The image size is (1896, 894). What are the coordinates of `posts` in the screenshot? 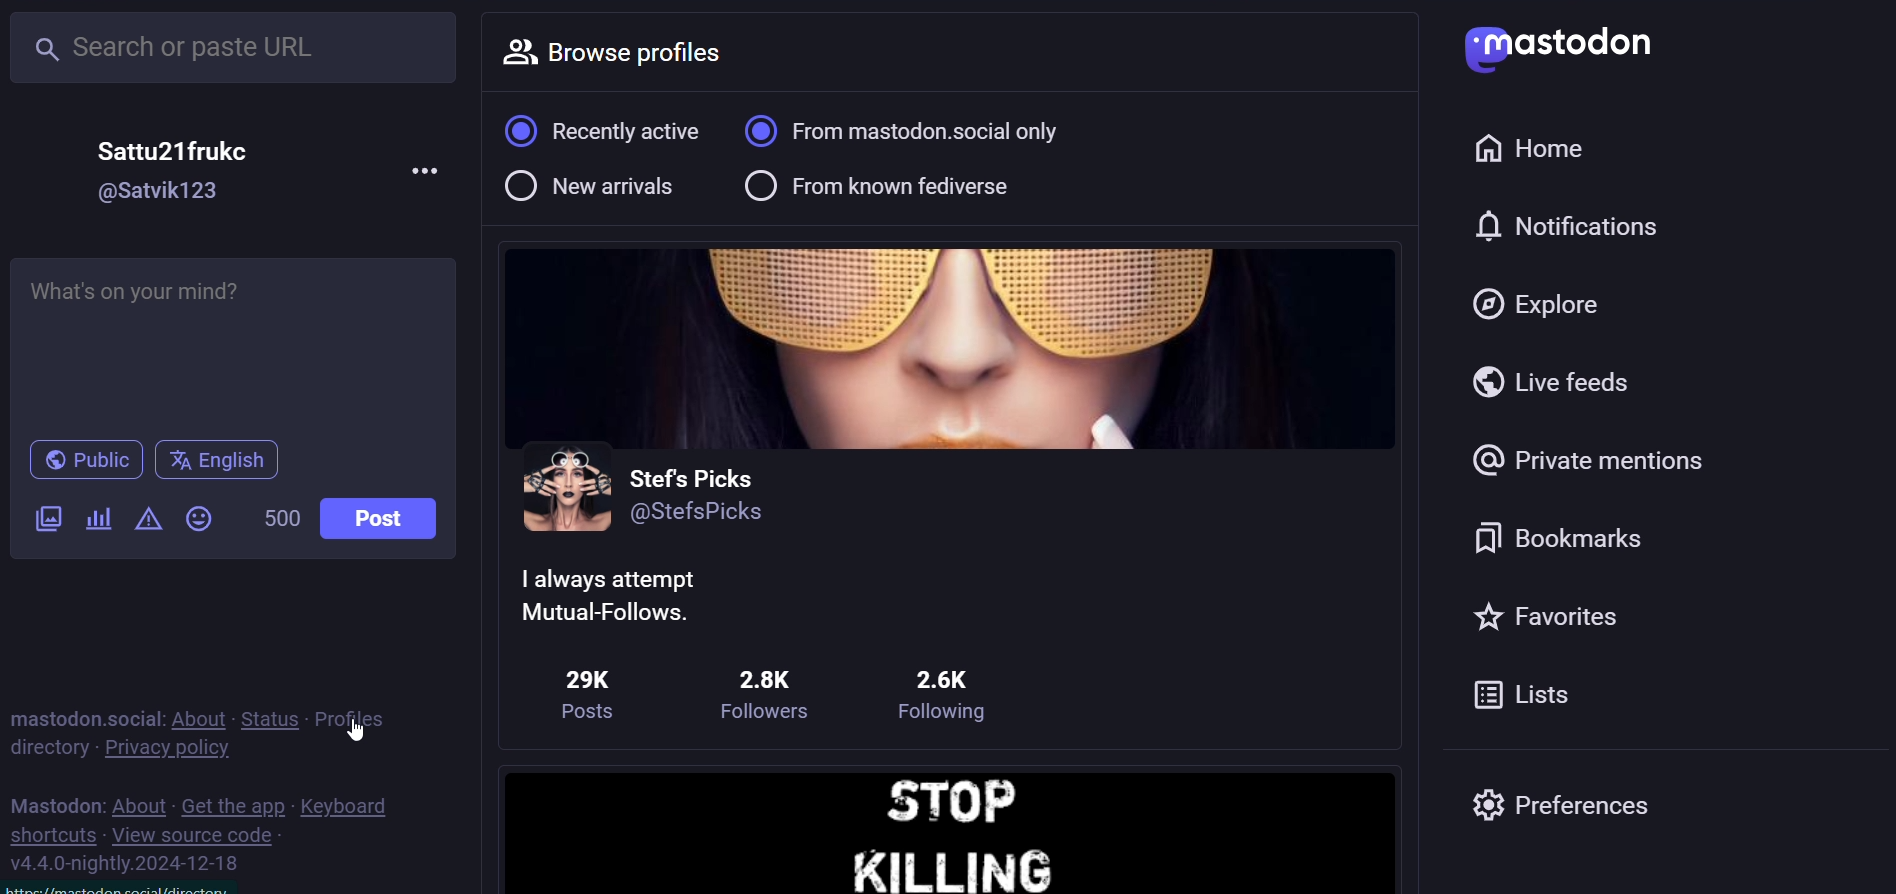 It's located at (585, 688).